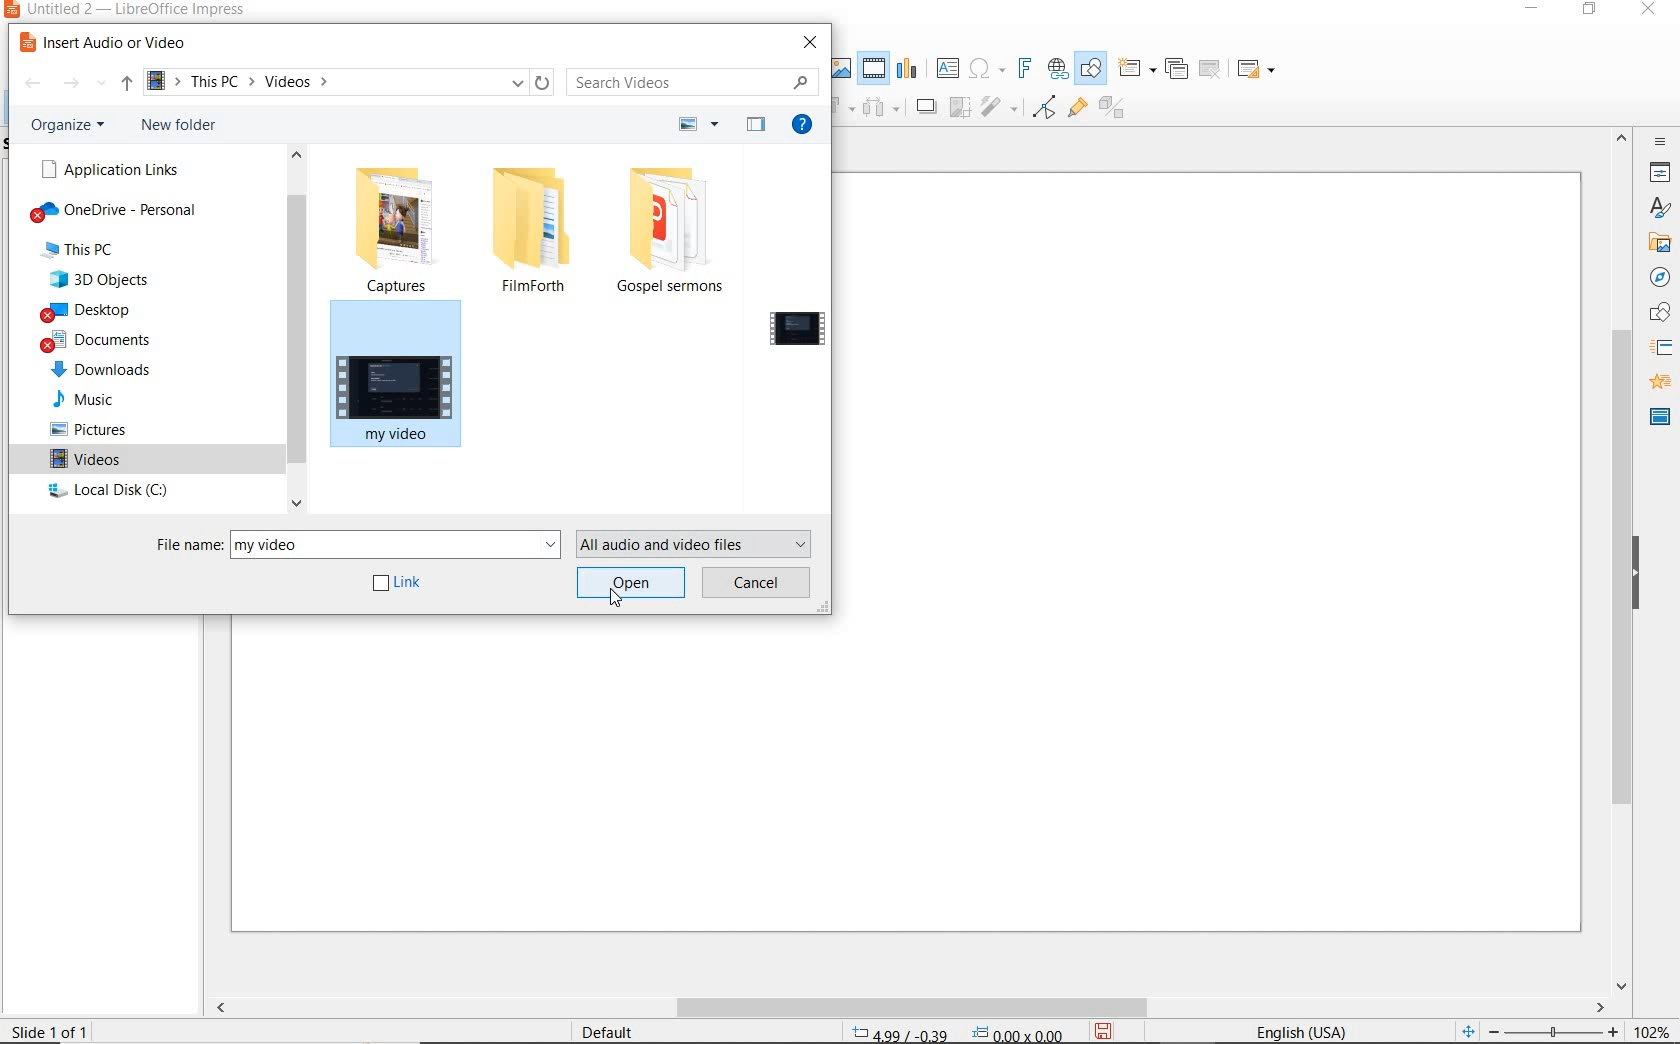 Image resolution: width=1680 pixels, height=1044 pixels. Describe the element at coordinates (1076, 110) in the screenshot. I see `SHOW GLUEPOINT FUNCTIONS` at that location.